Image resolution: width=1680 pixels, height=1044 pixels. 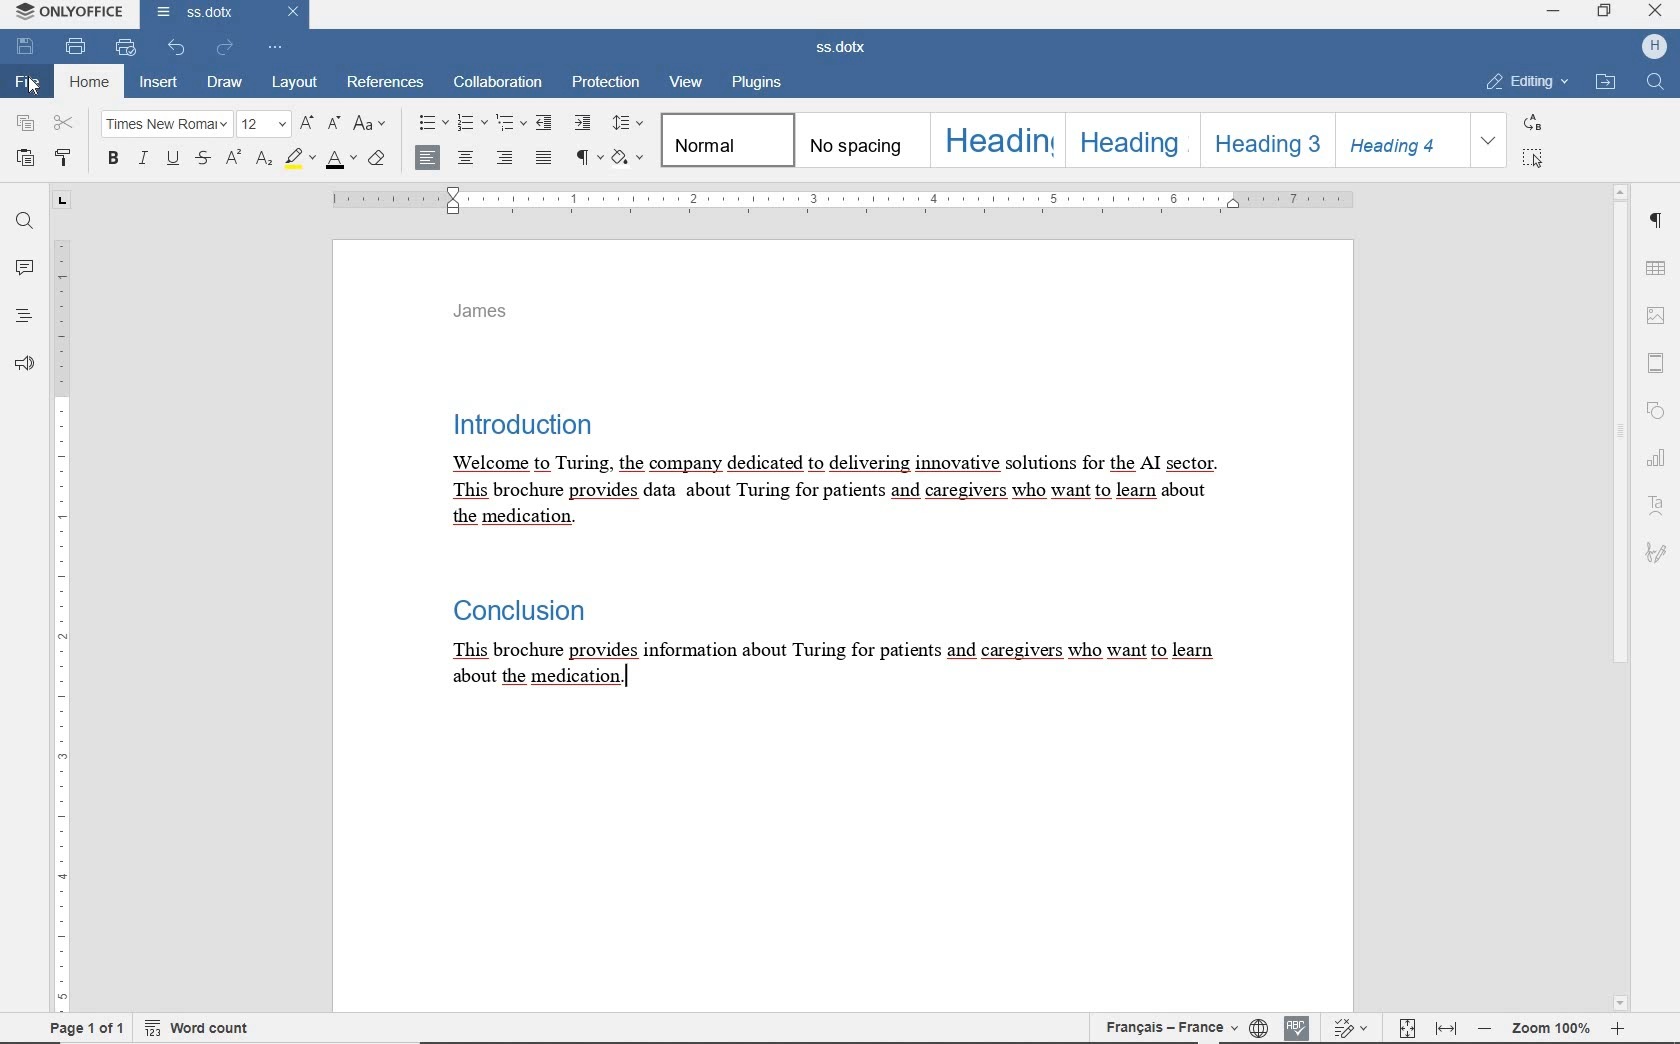 What do you see at coordinates (202, 160) in the screenshot?
I see `SRIKETHROUGH` at bounding box center [202, 160].